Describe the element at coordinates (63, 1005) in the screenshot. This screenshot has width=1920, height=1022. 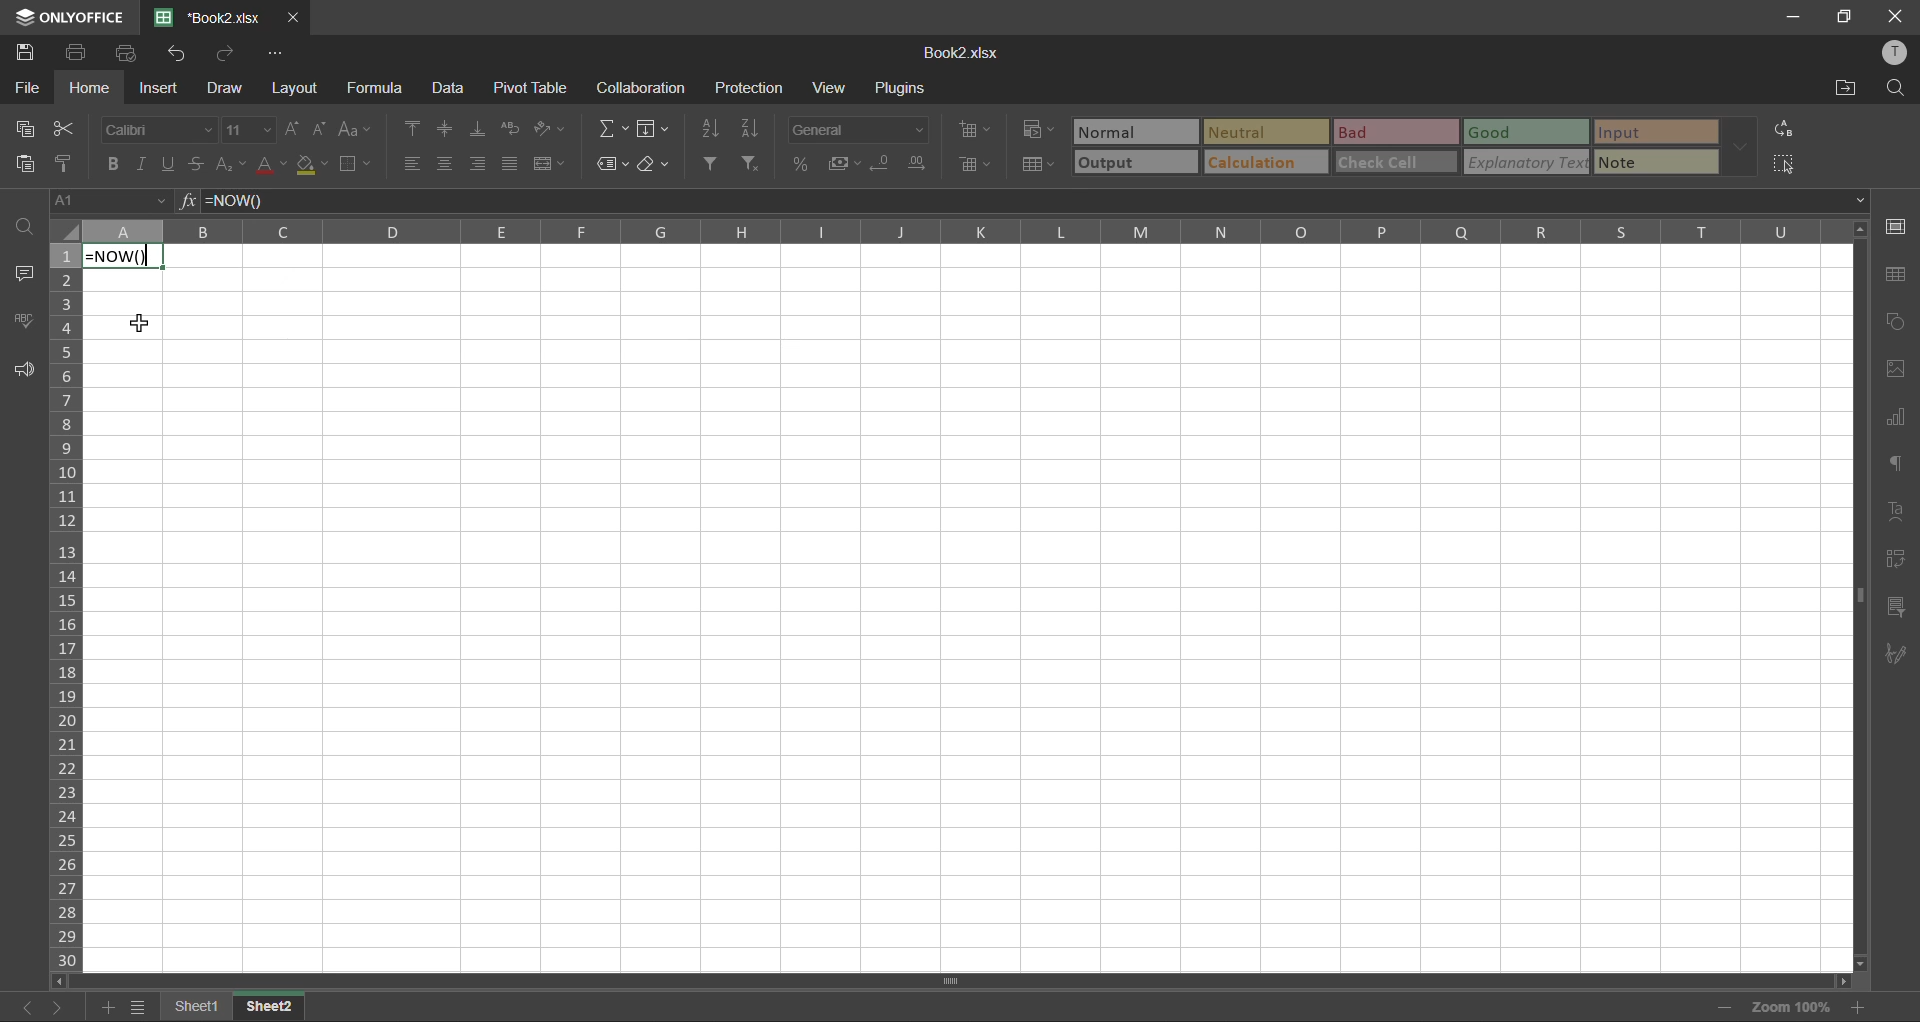
I see `next` at that location.